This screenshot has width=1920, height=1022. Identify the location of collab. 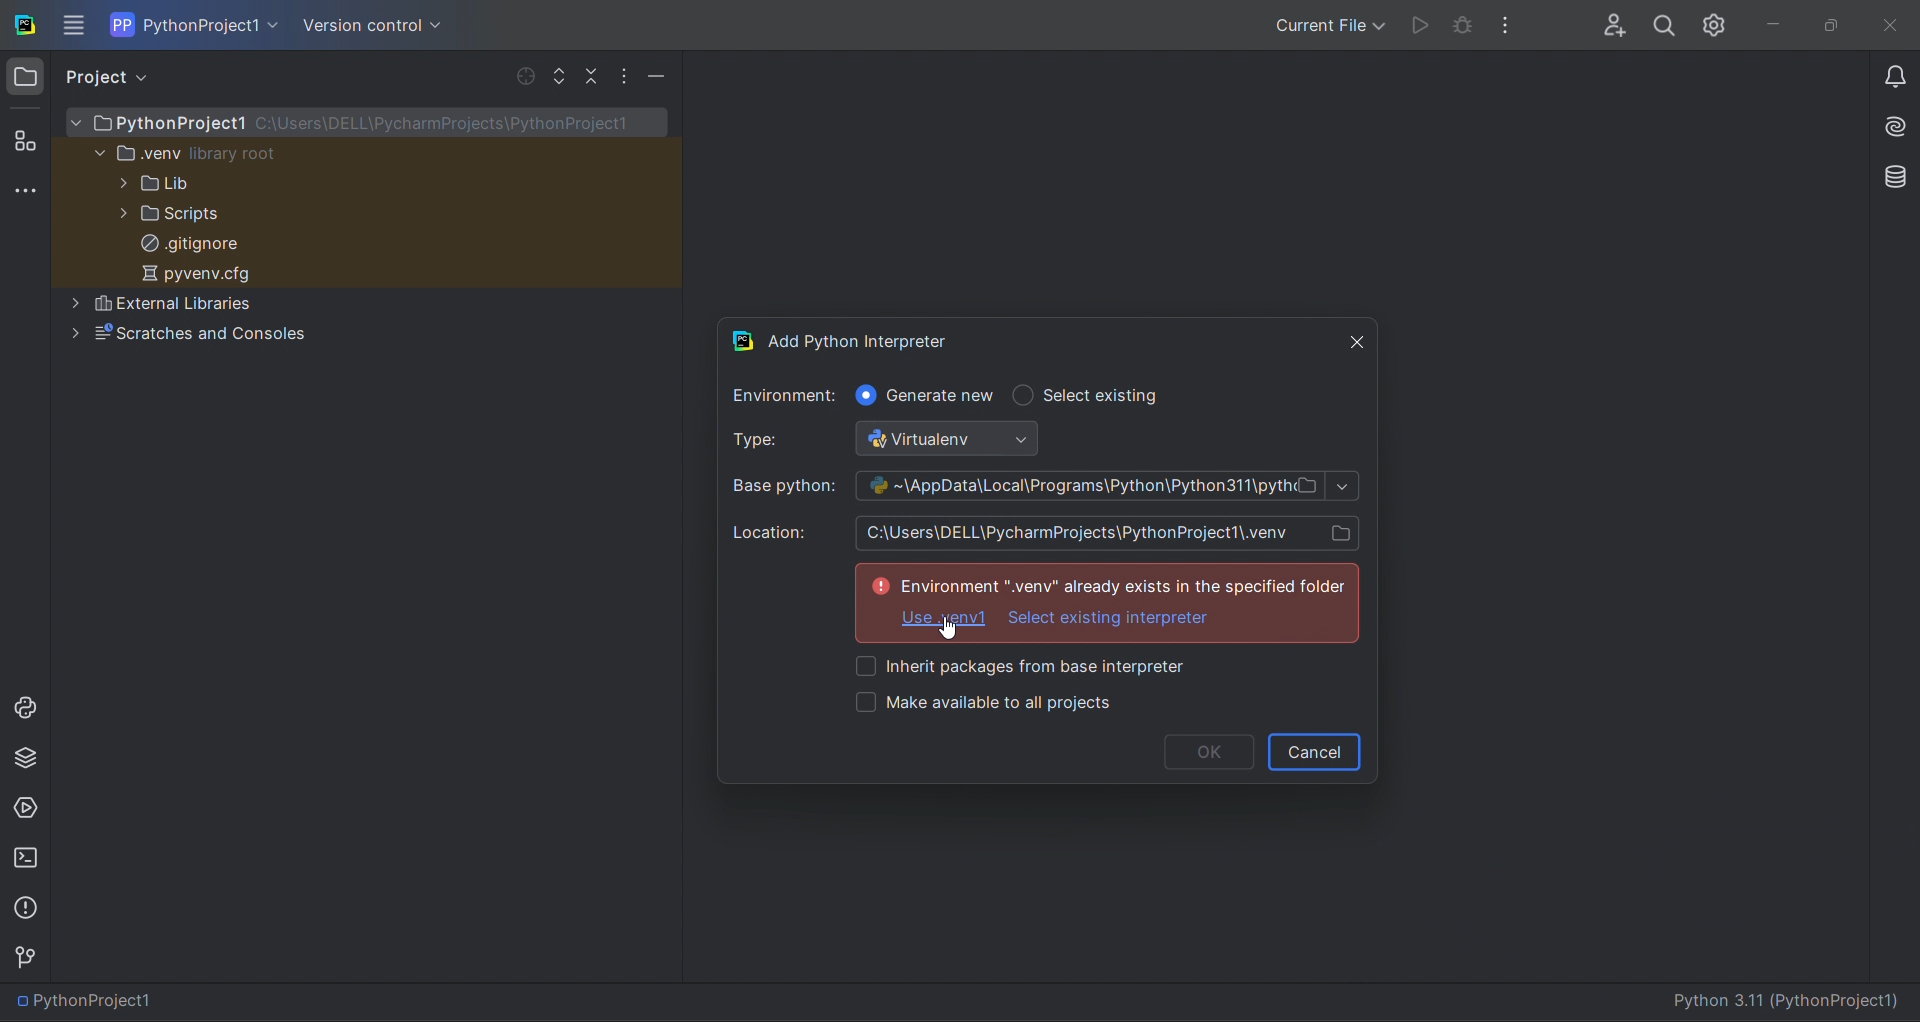
(1606, 20).